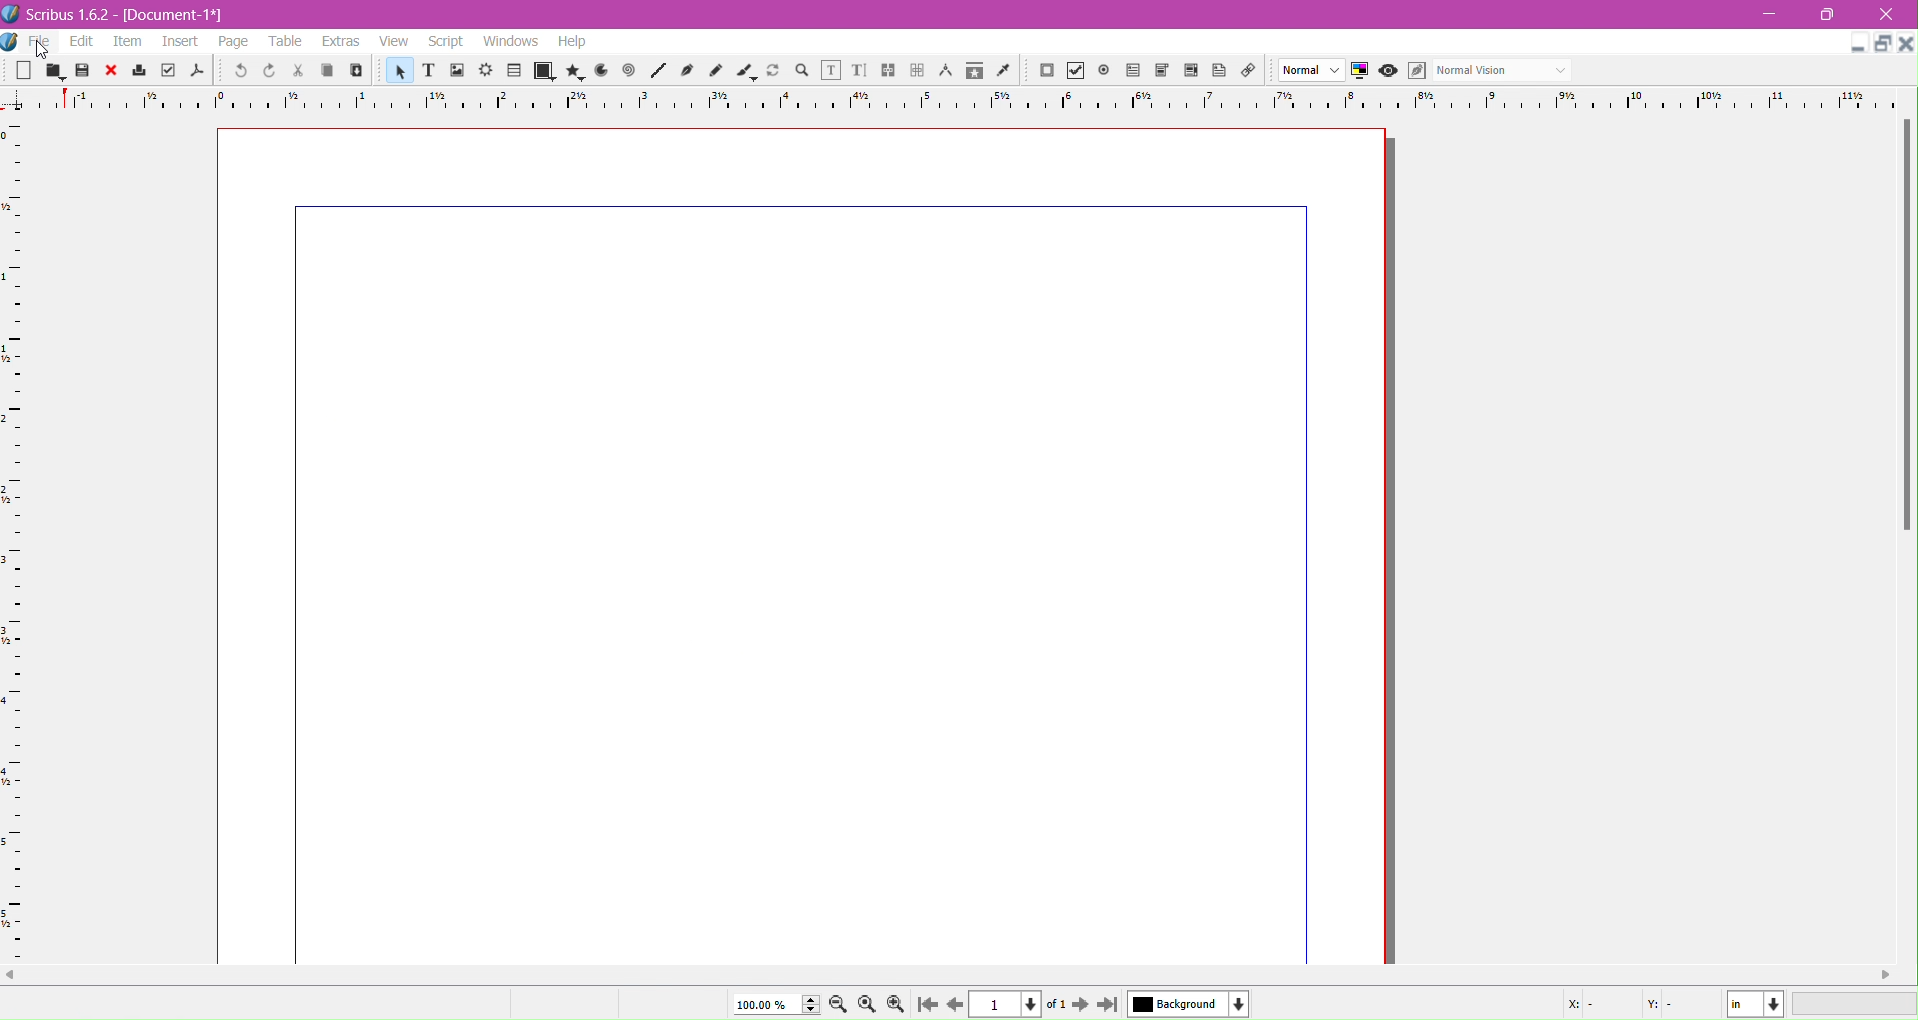 The image size is (1918, 1020). What do you see at coordinates (1892, 13) in the screenshot?
I see `close app` at bounding box center [1892, 13].